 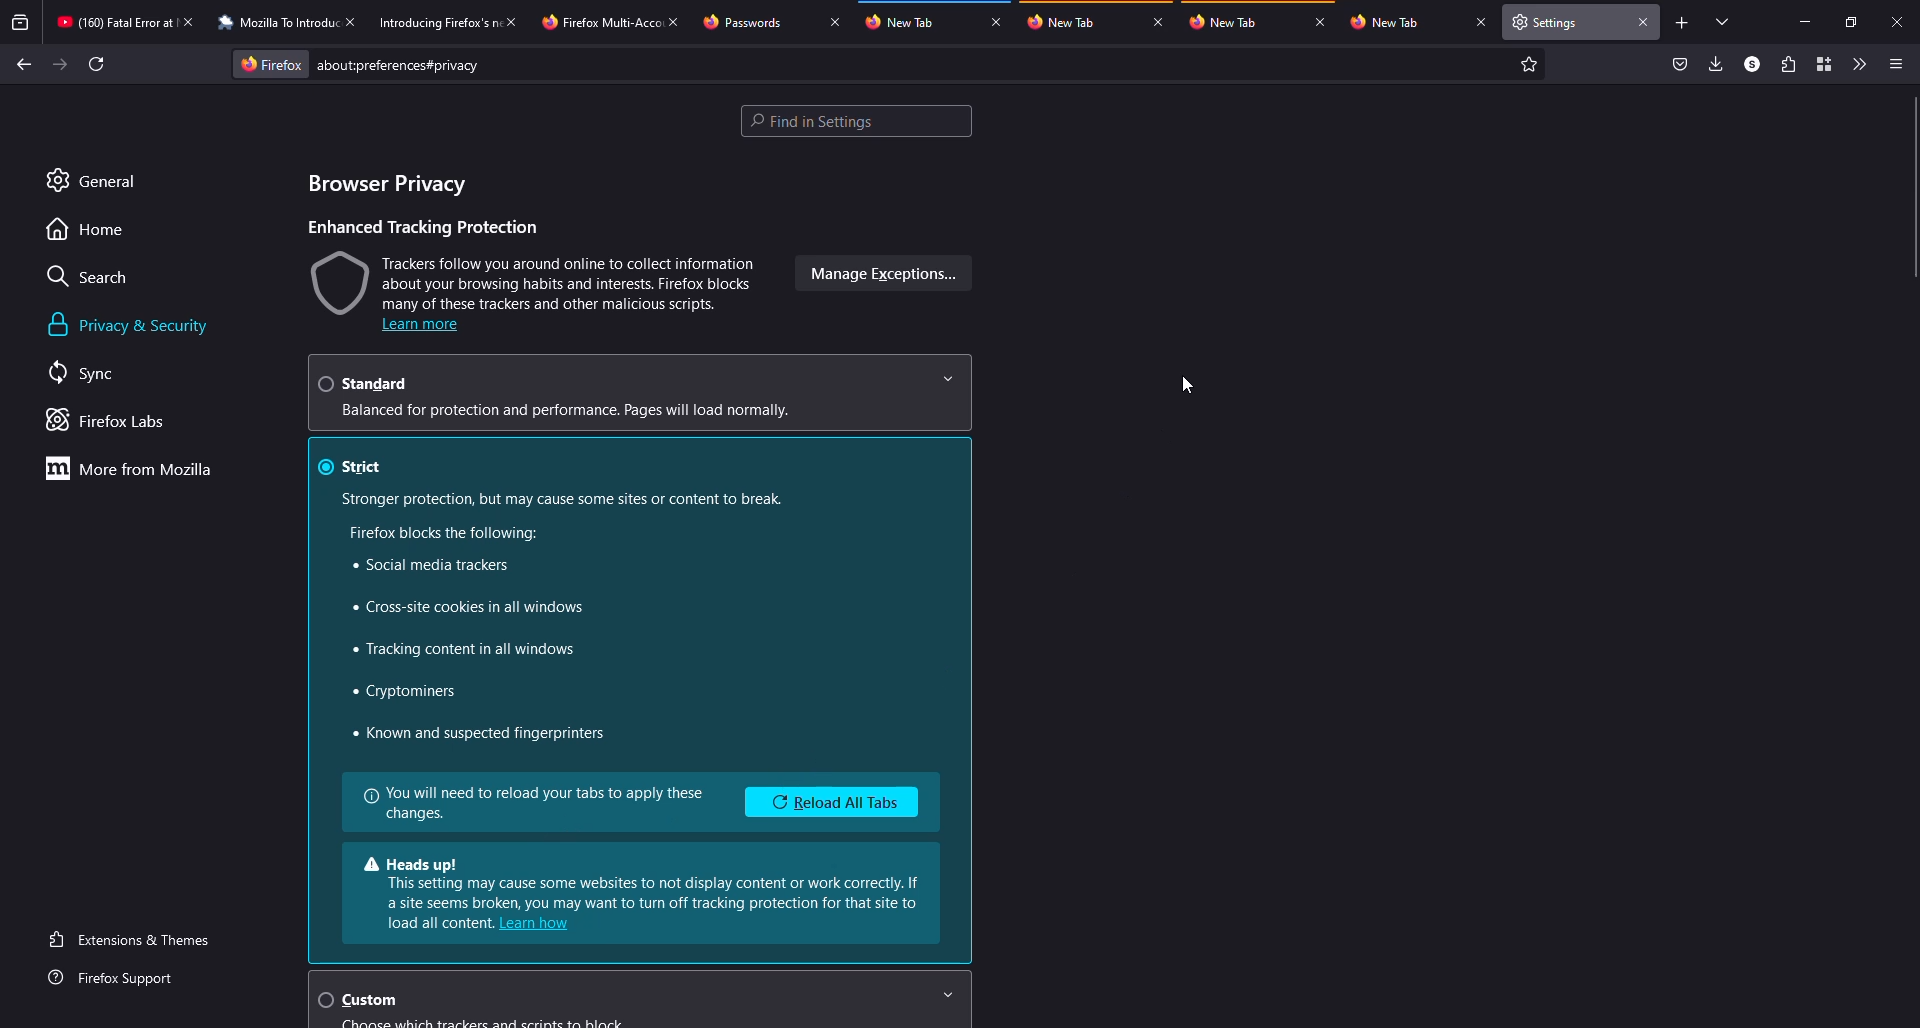 What do you see at coordinates (536, 803) in the screenshot?
I see `info` at bounding box center [536, 803].